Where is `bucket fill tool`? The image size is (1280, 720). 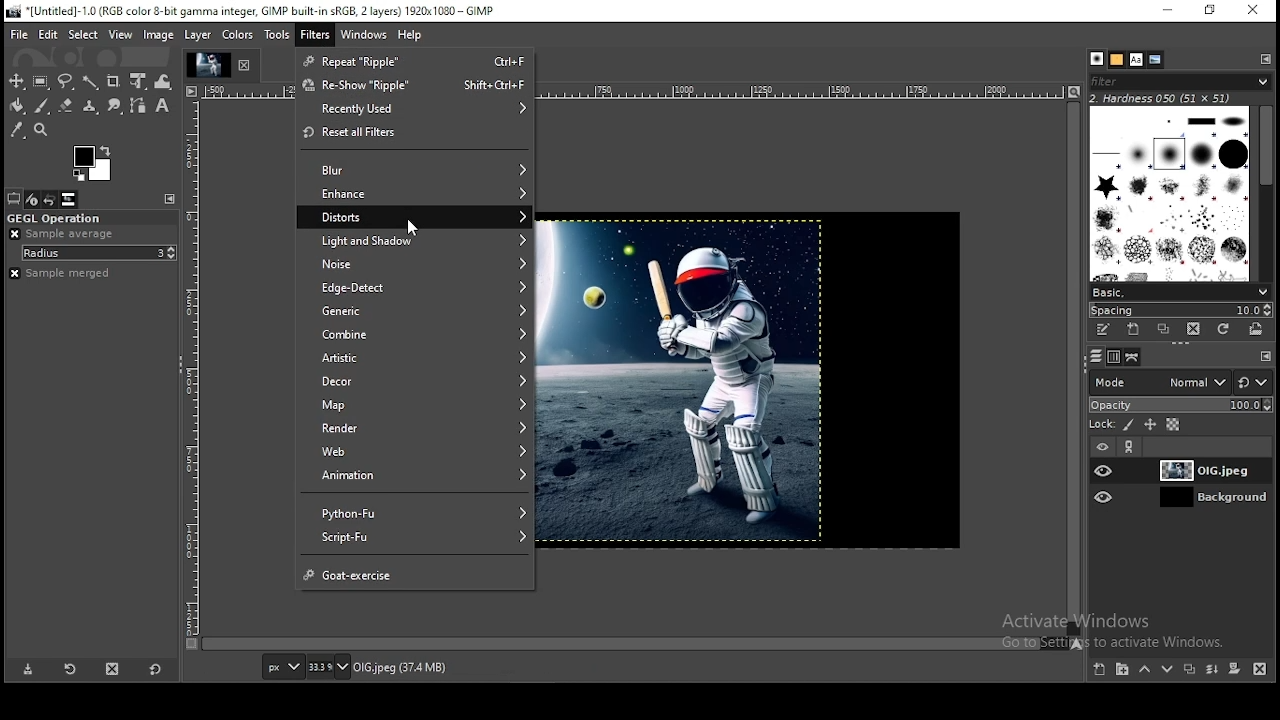
bucket fill tool is located at coordinates (17, 107).